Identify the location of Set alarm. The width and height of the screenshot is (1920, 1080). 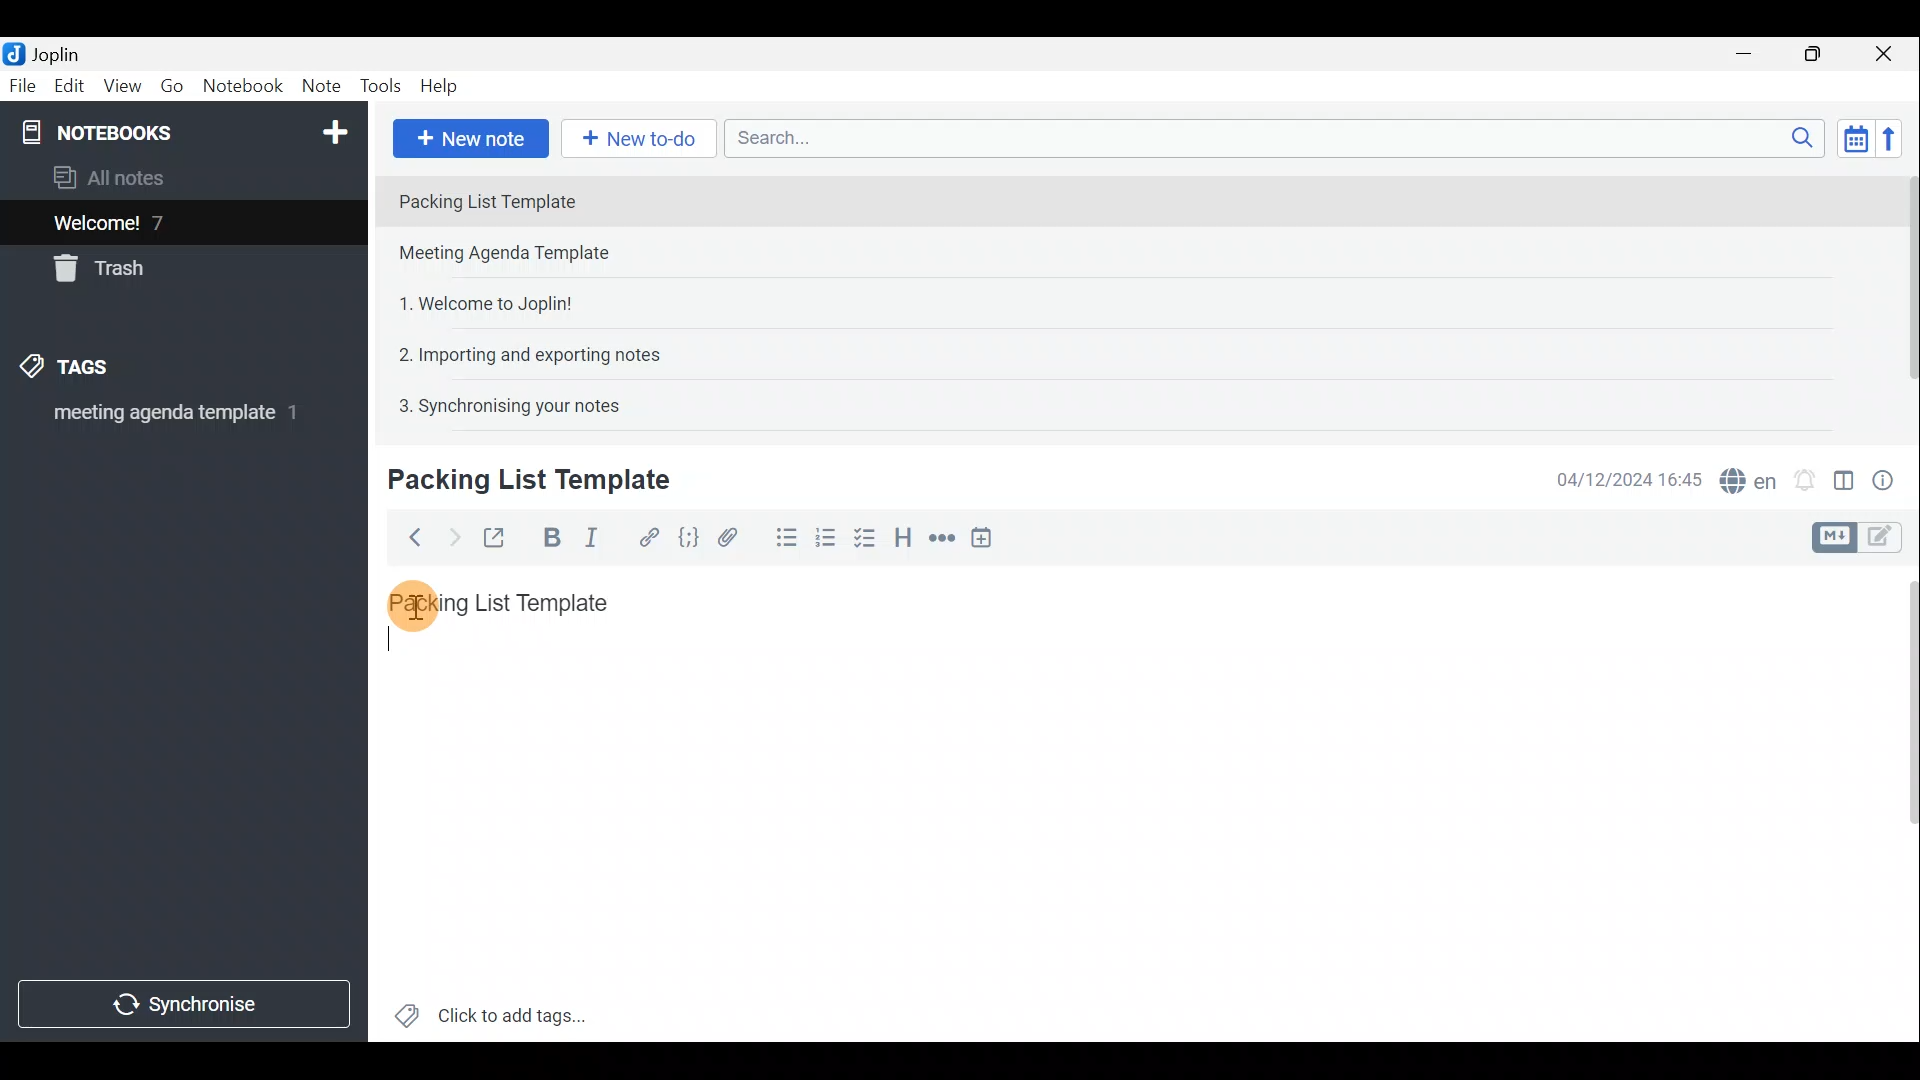
(1804, 475).